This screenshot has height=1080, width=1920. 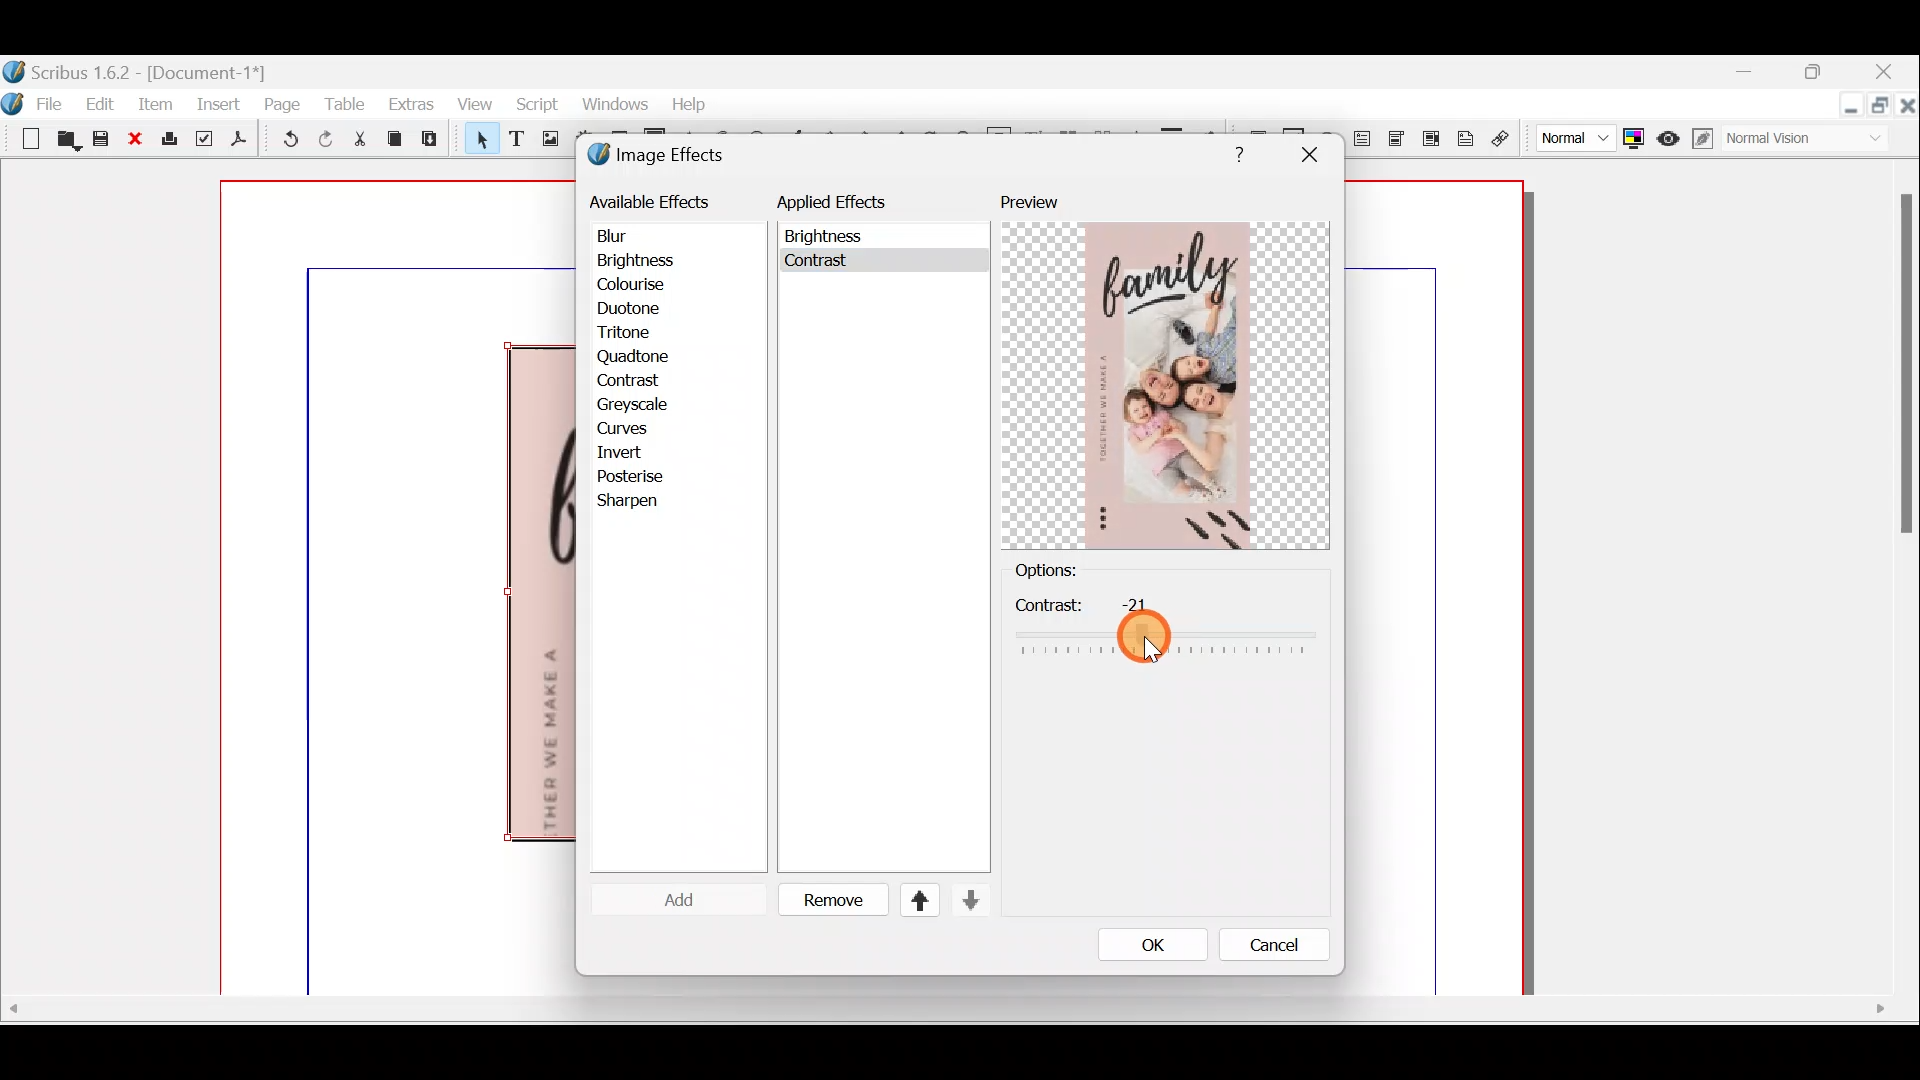 What do you see at coordinates (24, 137) in the screenshot?
I see `New` at bounding box center [24, 137].